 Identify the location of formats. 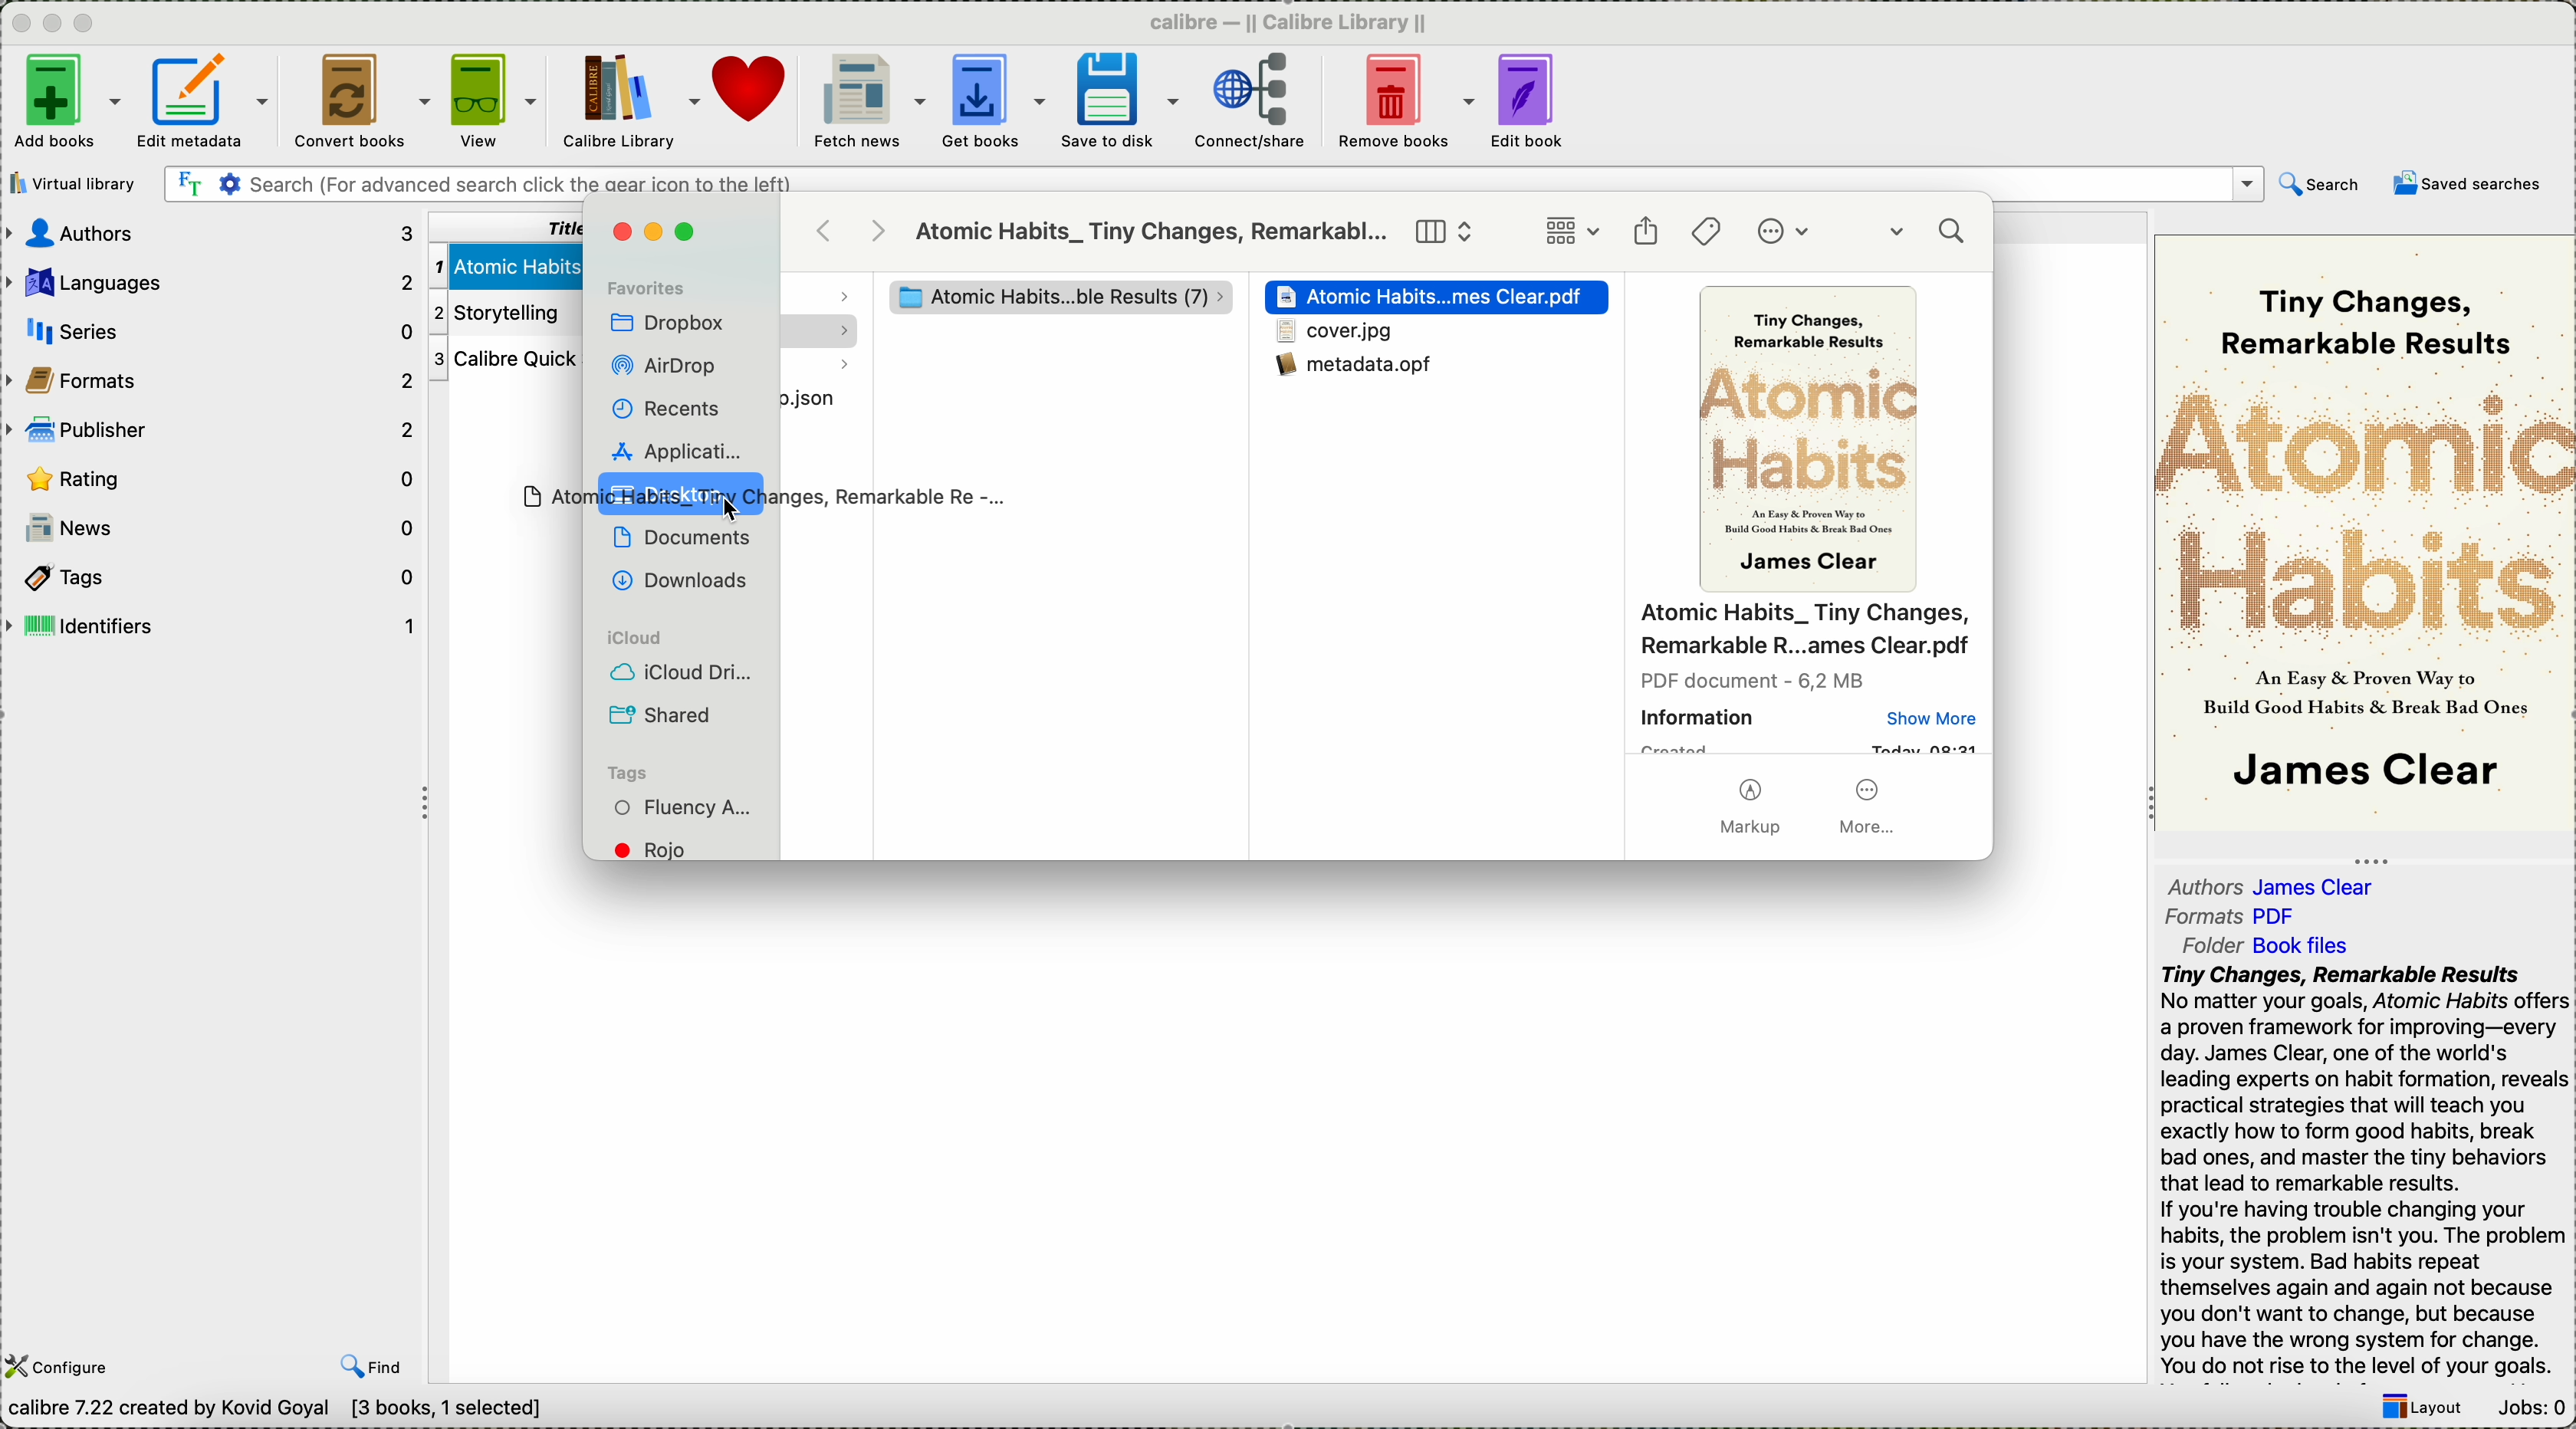
(213, 378).